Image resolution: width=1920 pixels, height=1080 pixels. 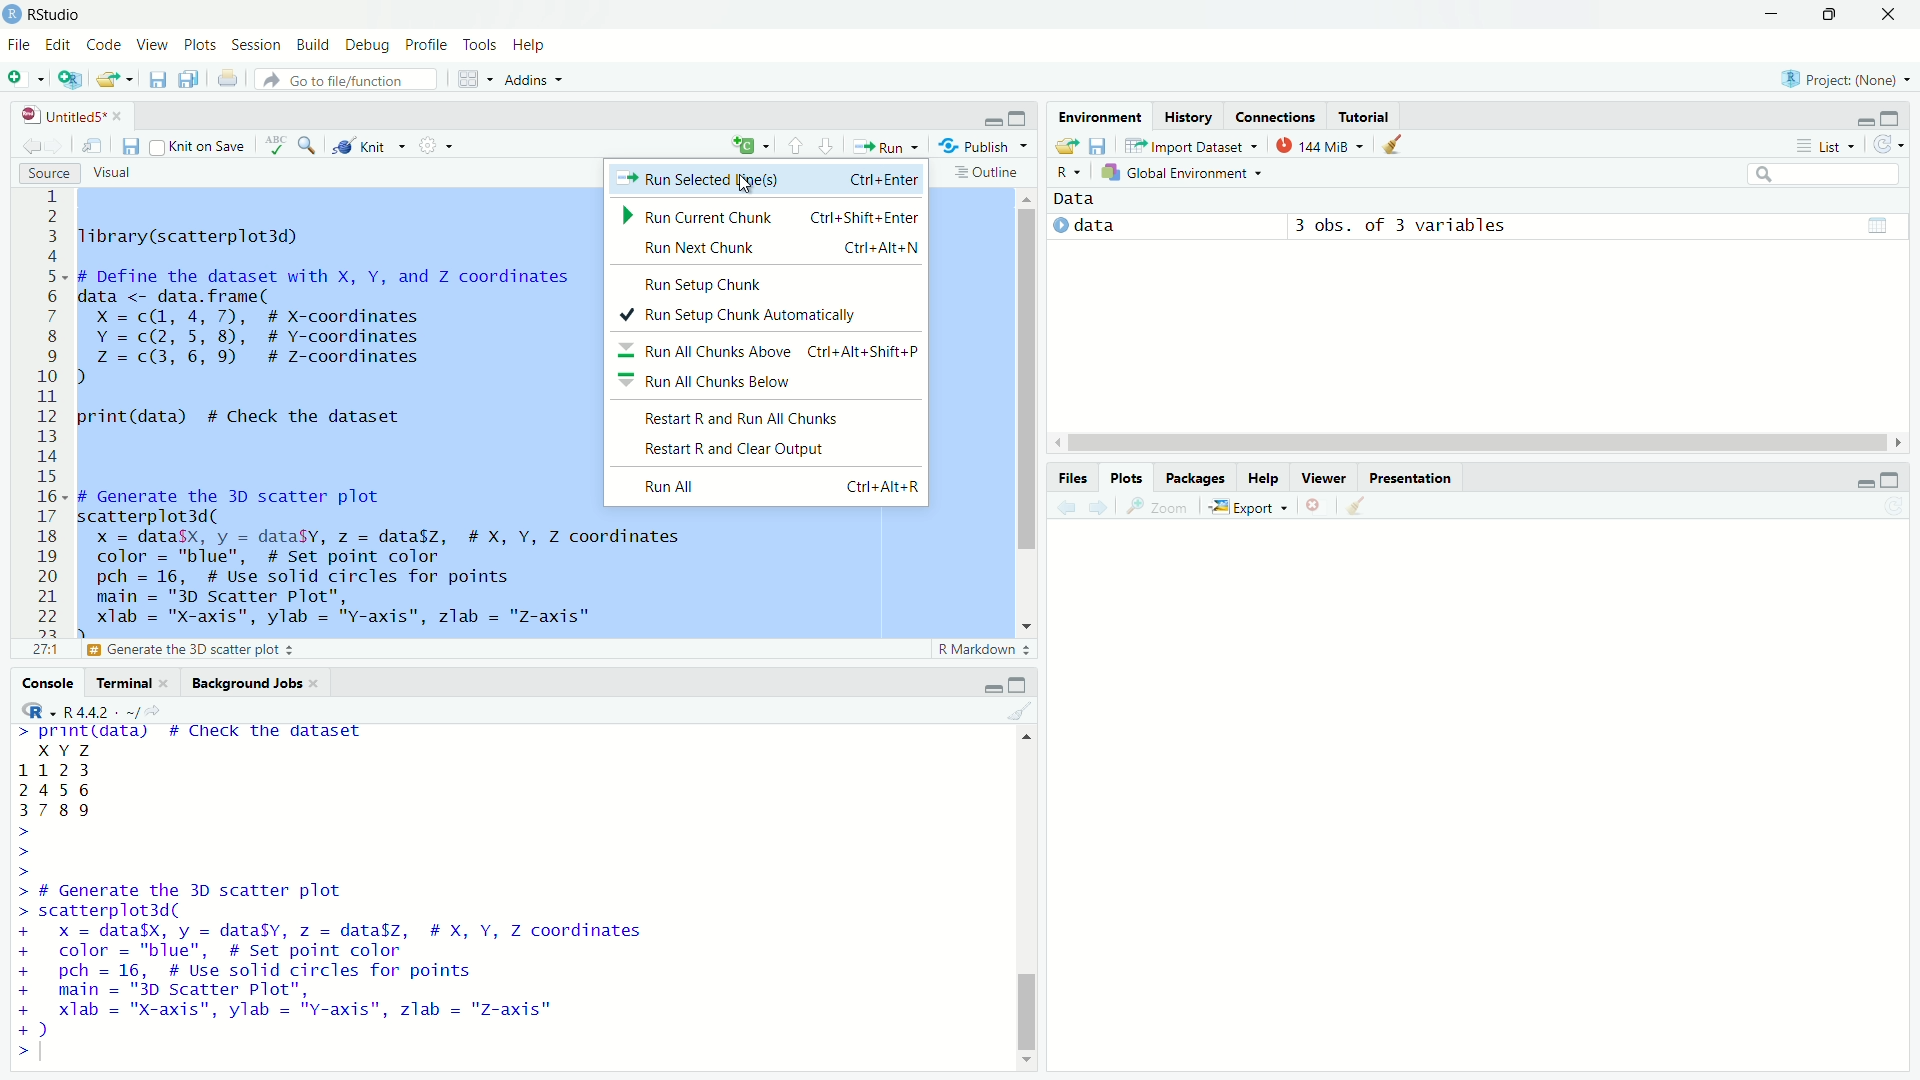 What do you see at coordinates (993, 687) in the screenshot?
I see `minimize` at bounding box center [993, 687].